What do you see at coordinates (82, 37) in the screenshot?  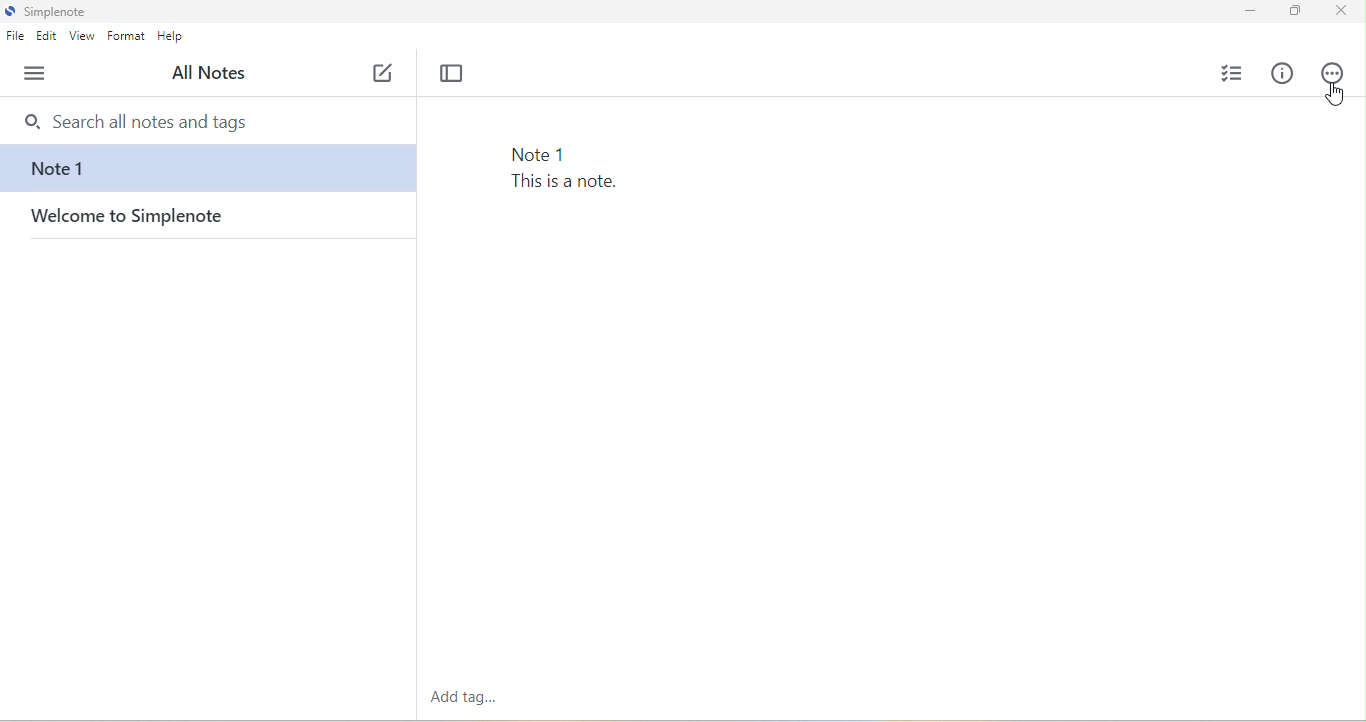 I see `view` at bounding box center [82, 37].